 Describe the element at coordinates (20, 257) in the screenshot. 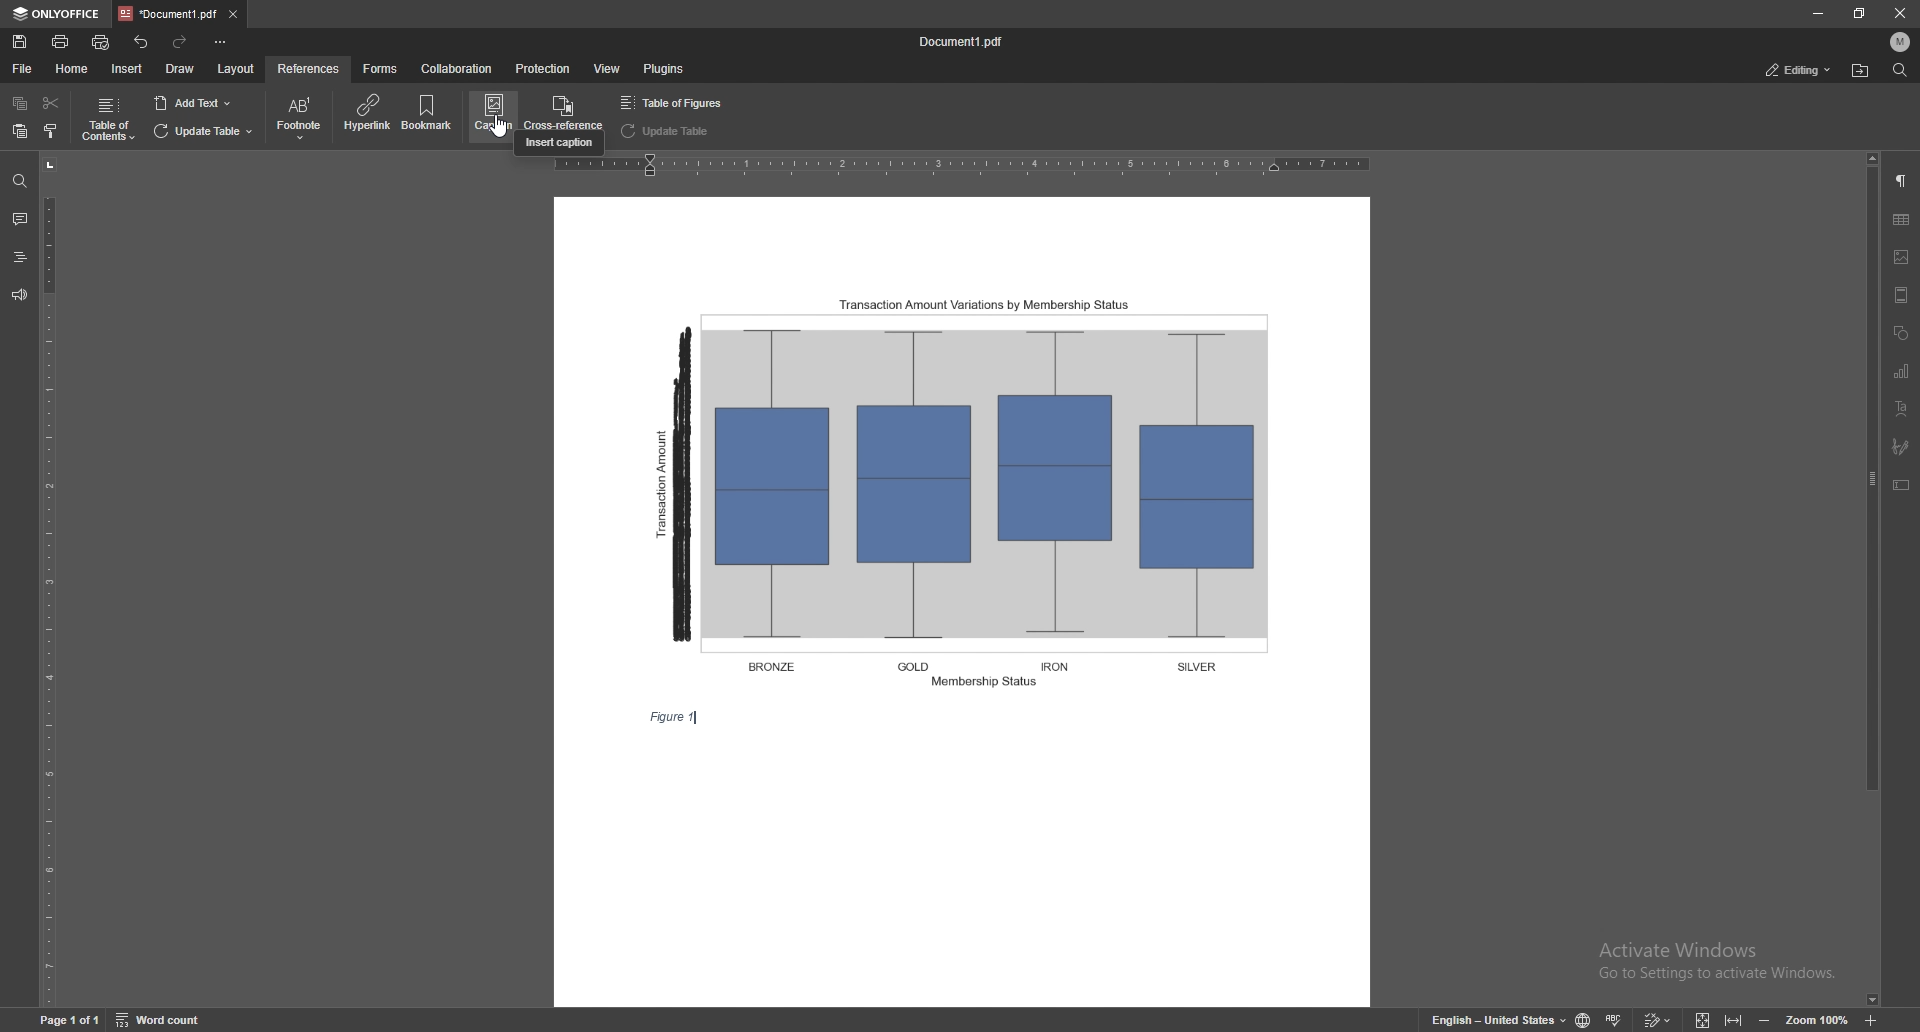

I see `headings` at that location.